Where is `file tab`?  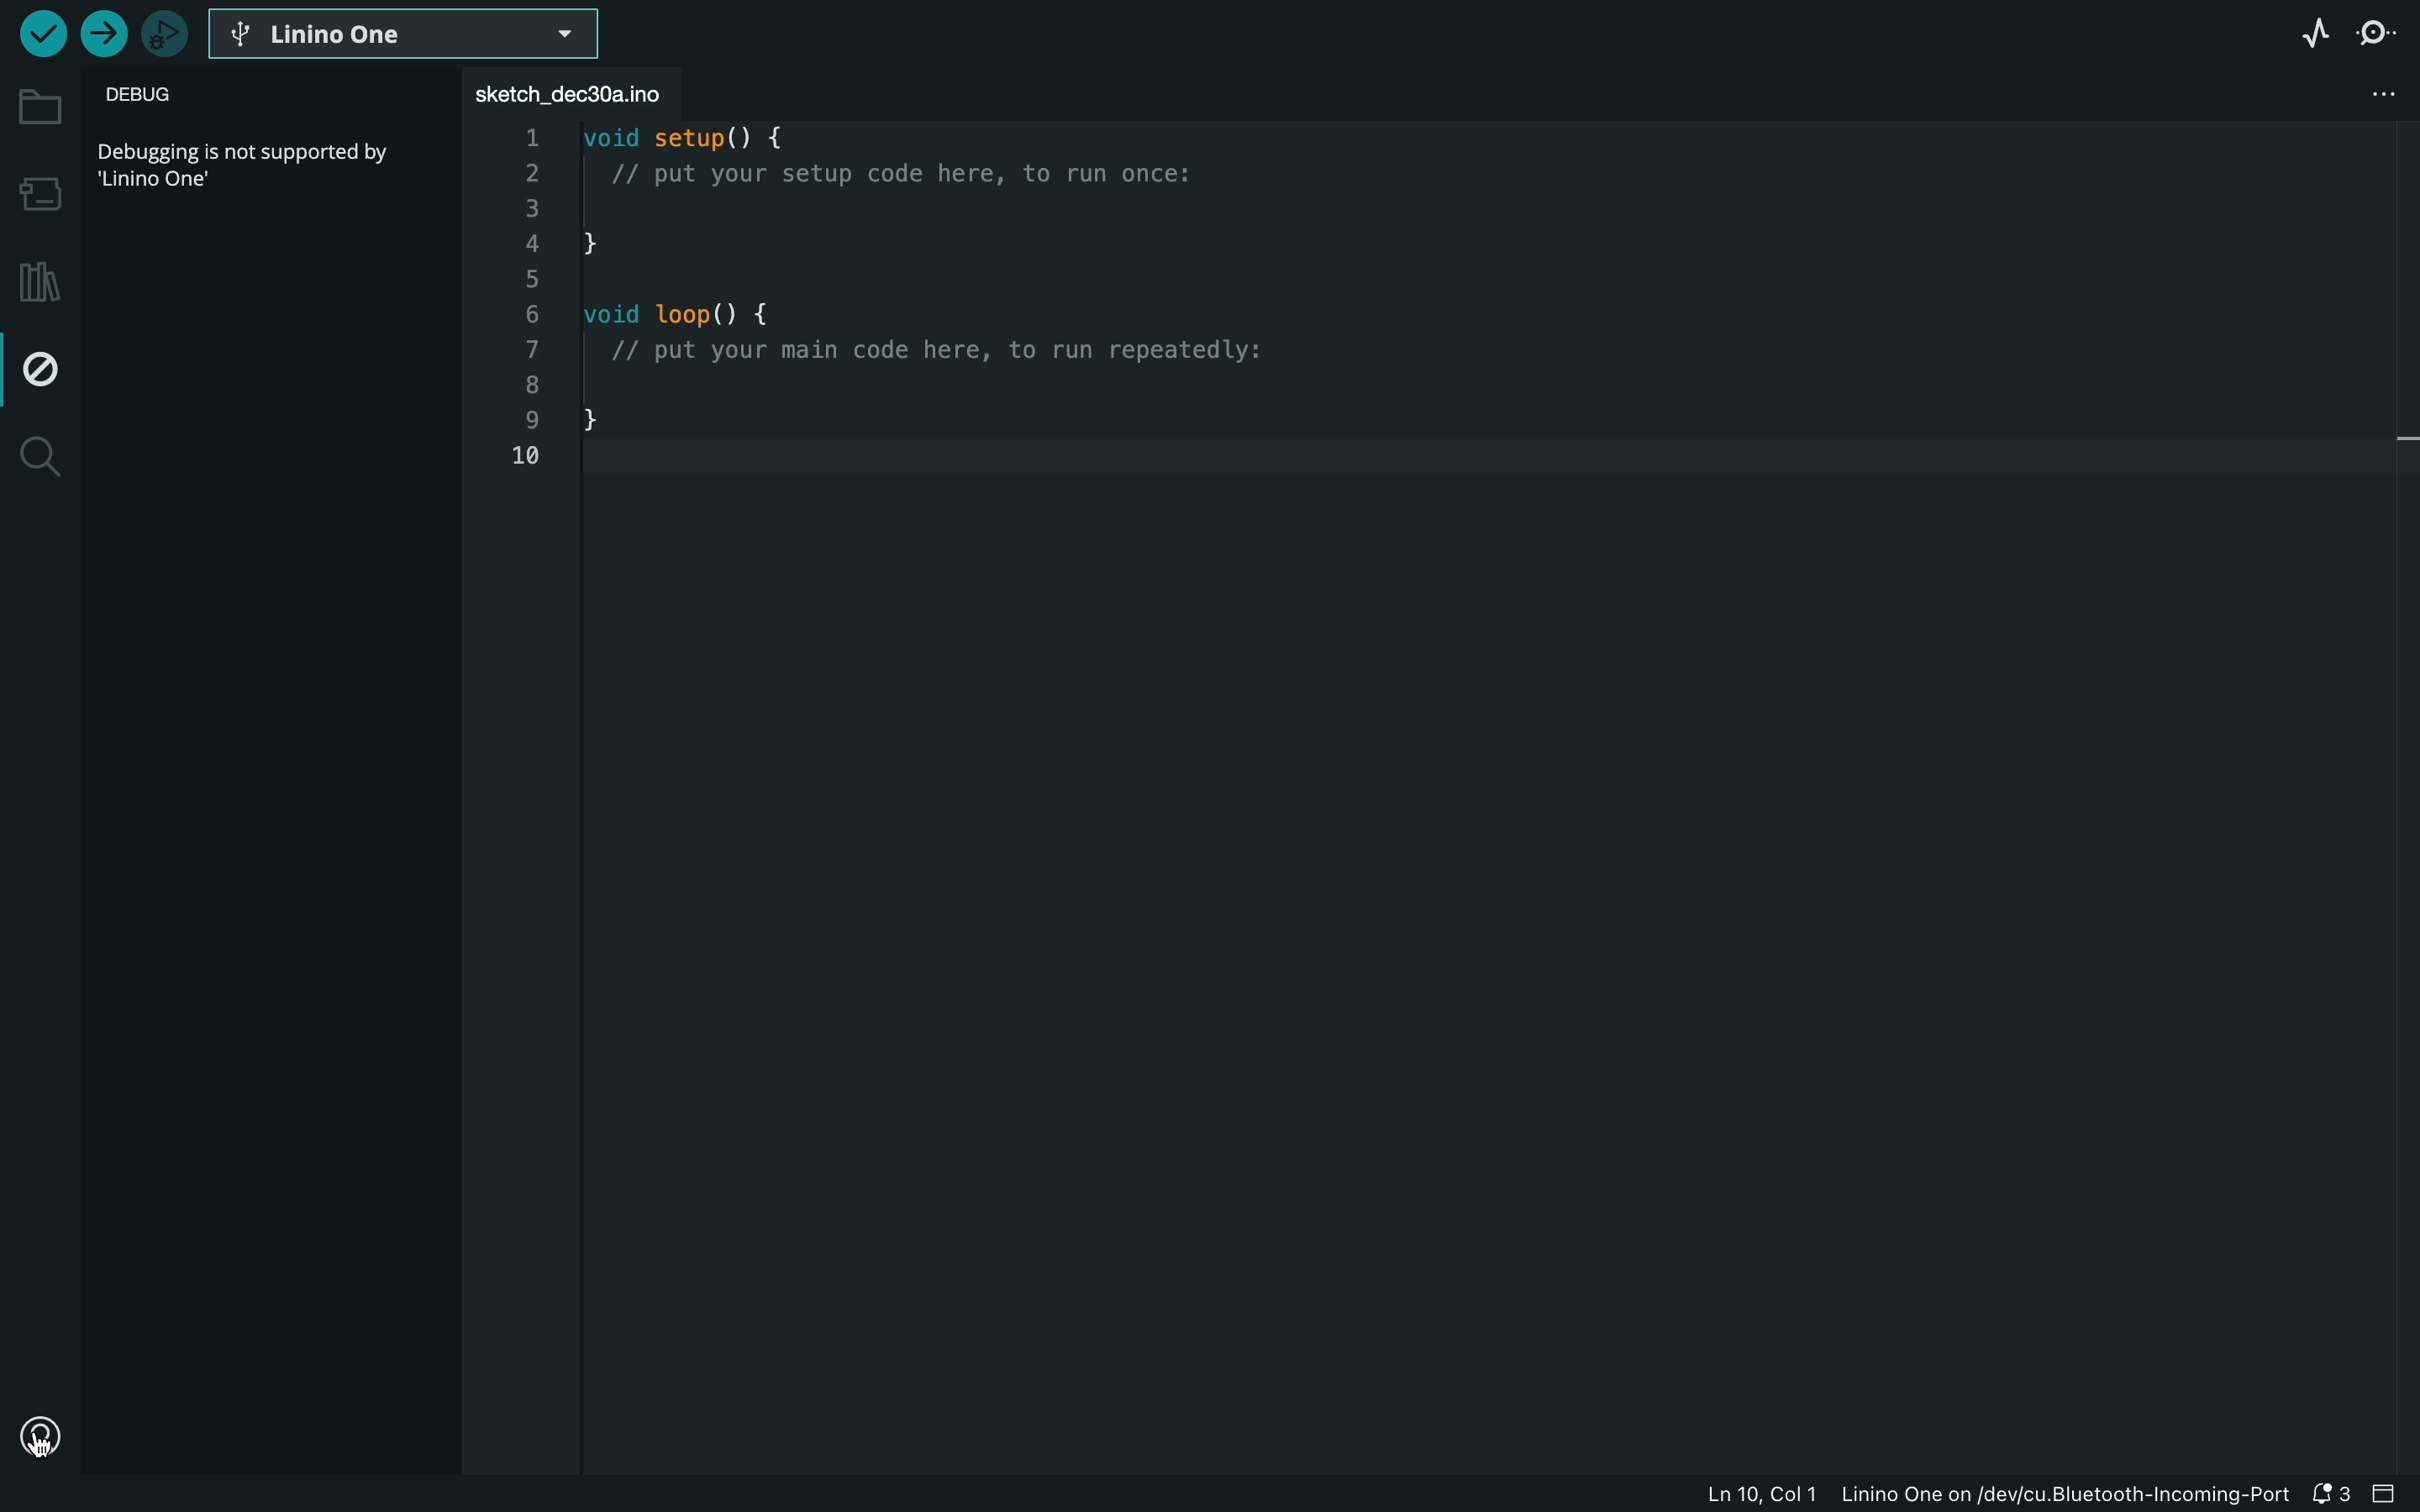 file tab is located at coordinates (575, 91).